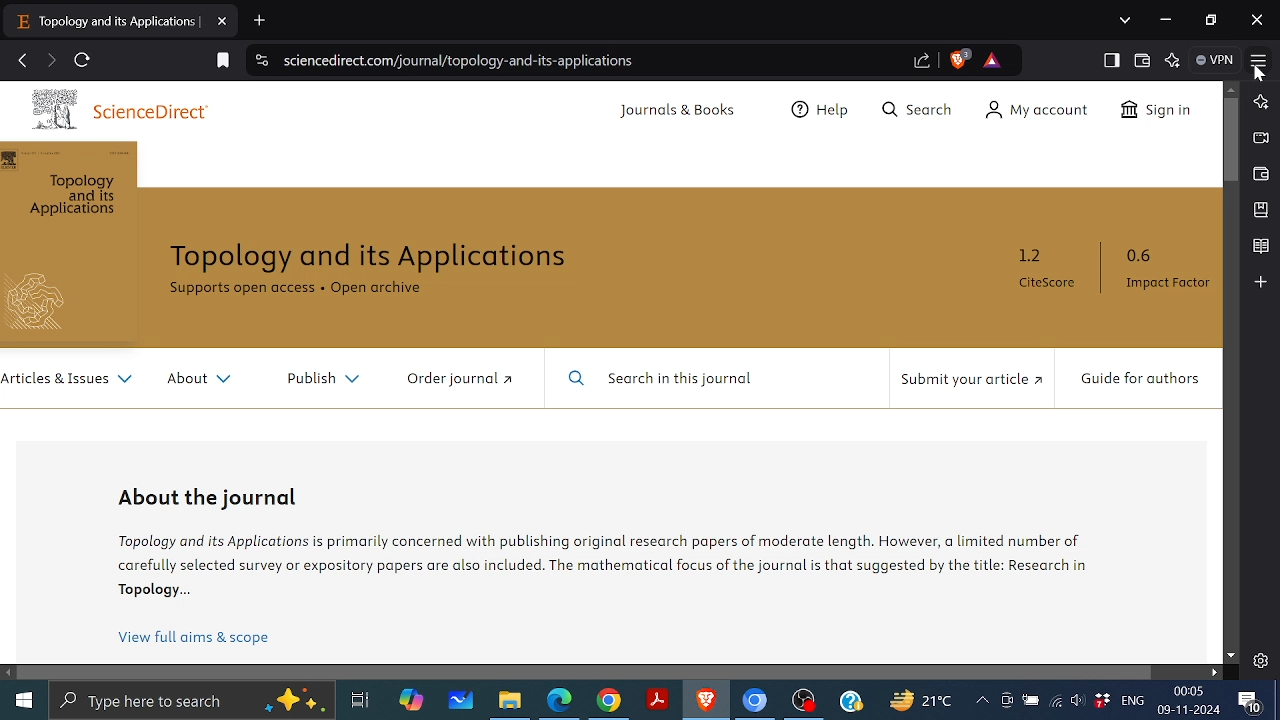 Image resolution: width=1280 pixels, height=720 pixels. I want to click on Help, so click(849, 701).